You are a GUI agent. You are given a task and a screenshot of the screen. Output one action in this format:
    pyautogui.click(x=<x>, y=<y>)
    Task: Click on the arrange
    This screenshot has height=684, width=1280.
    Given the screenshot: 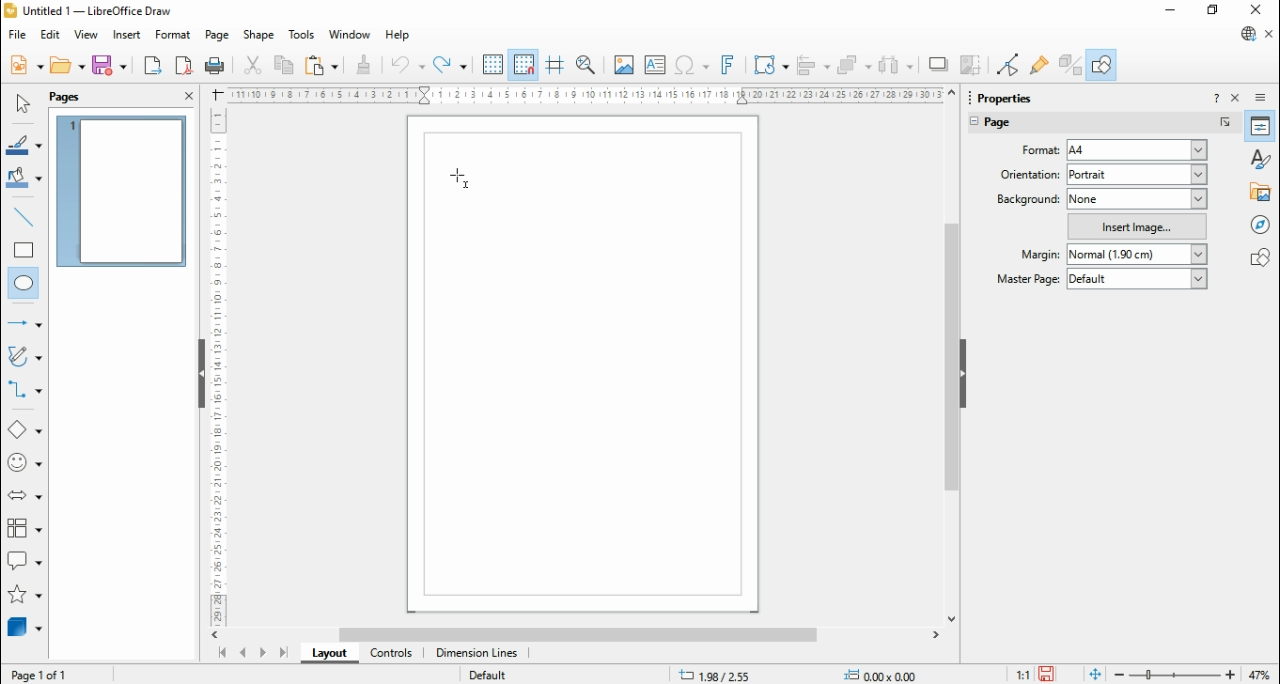 What is the action you would take?
    pyautogui.click(x=855, y=65)
    